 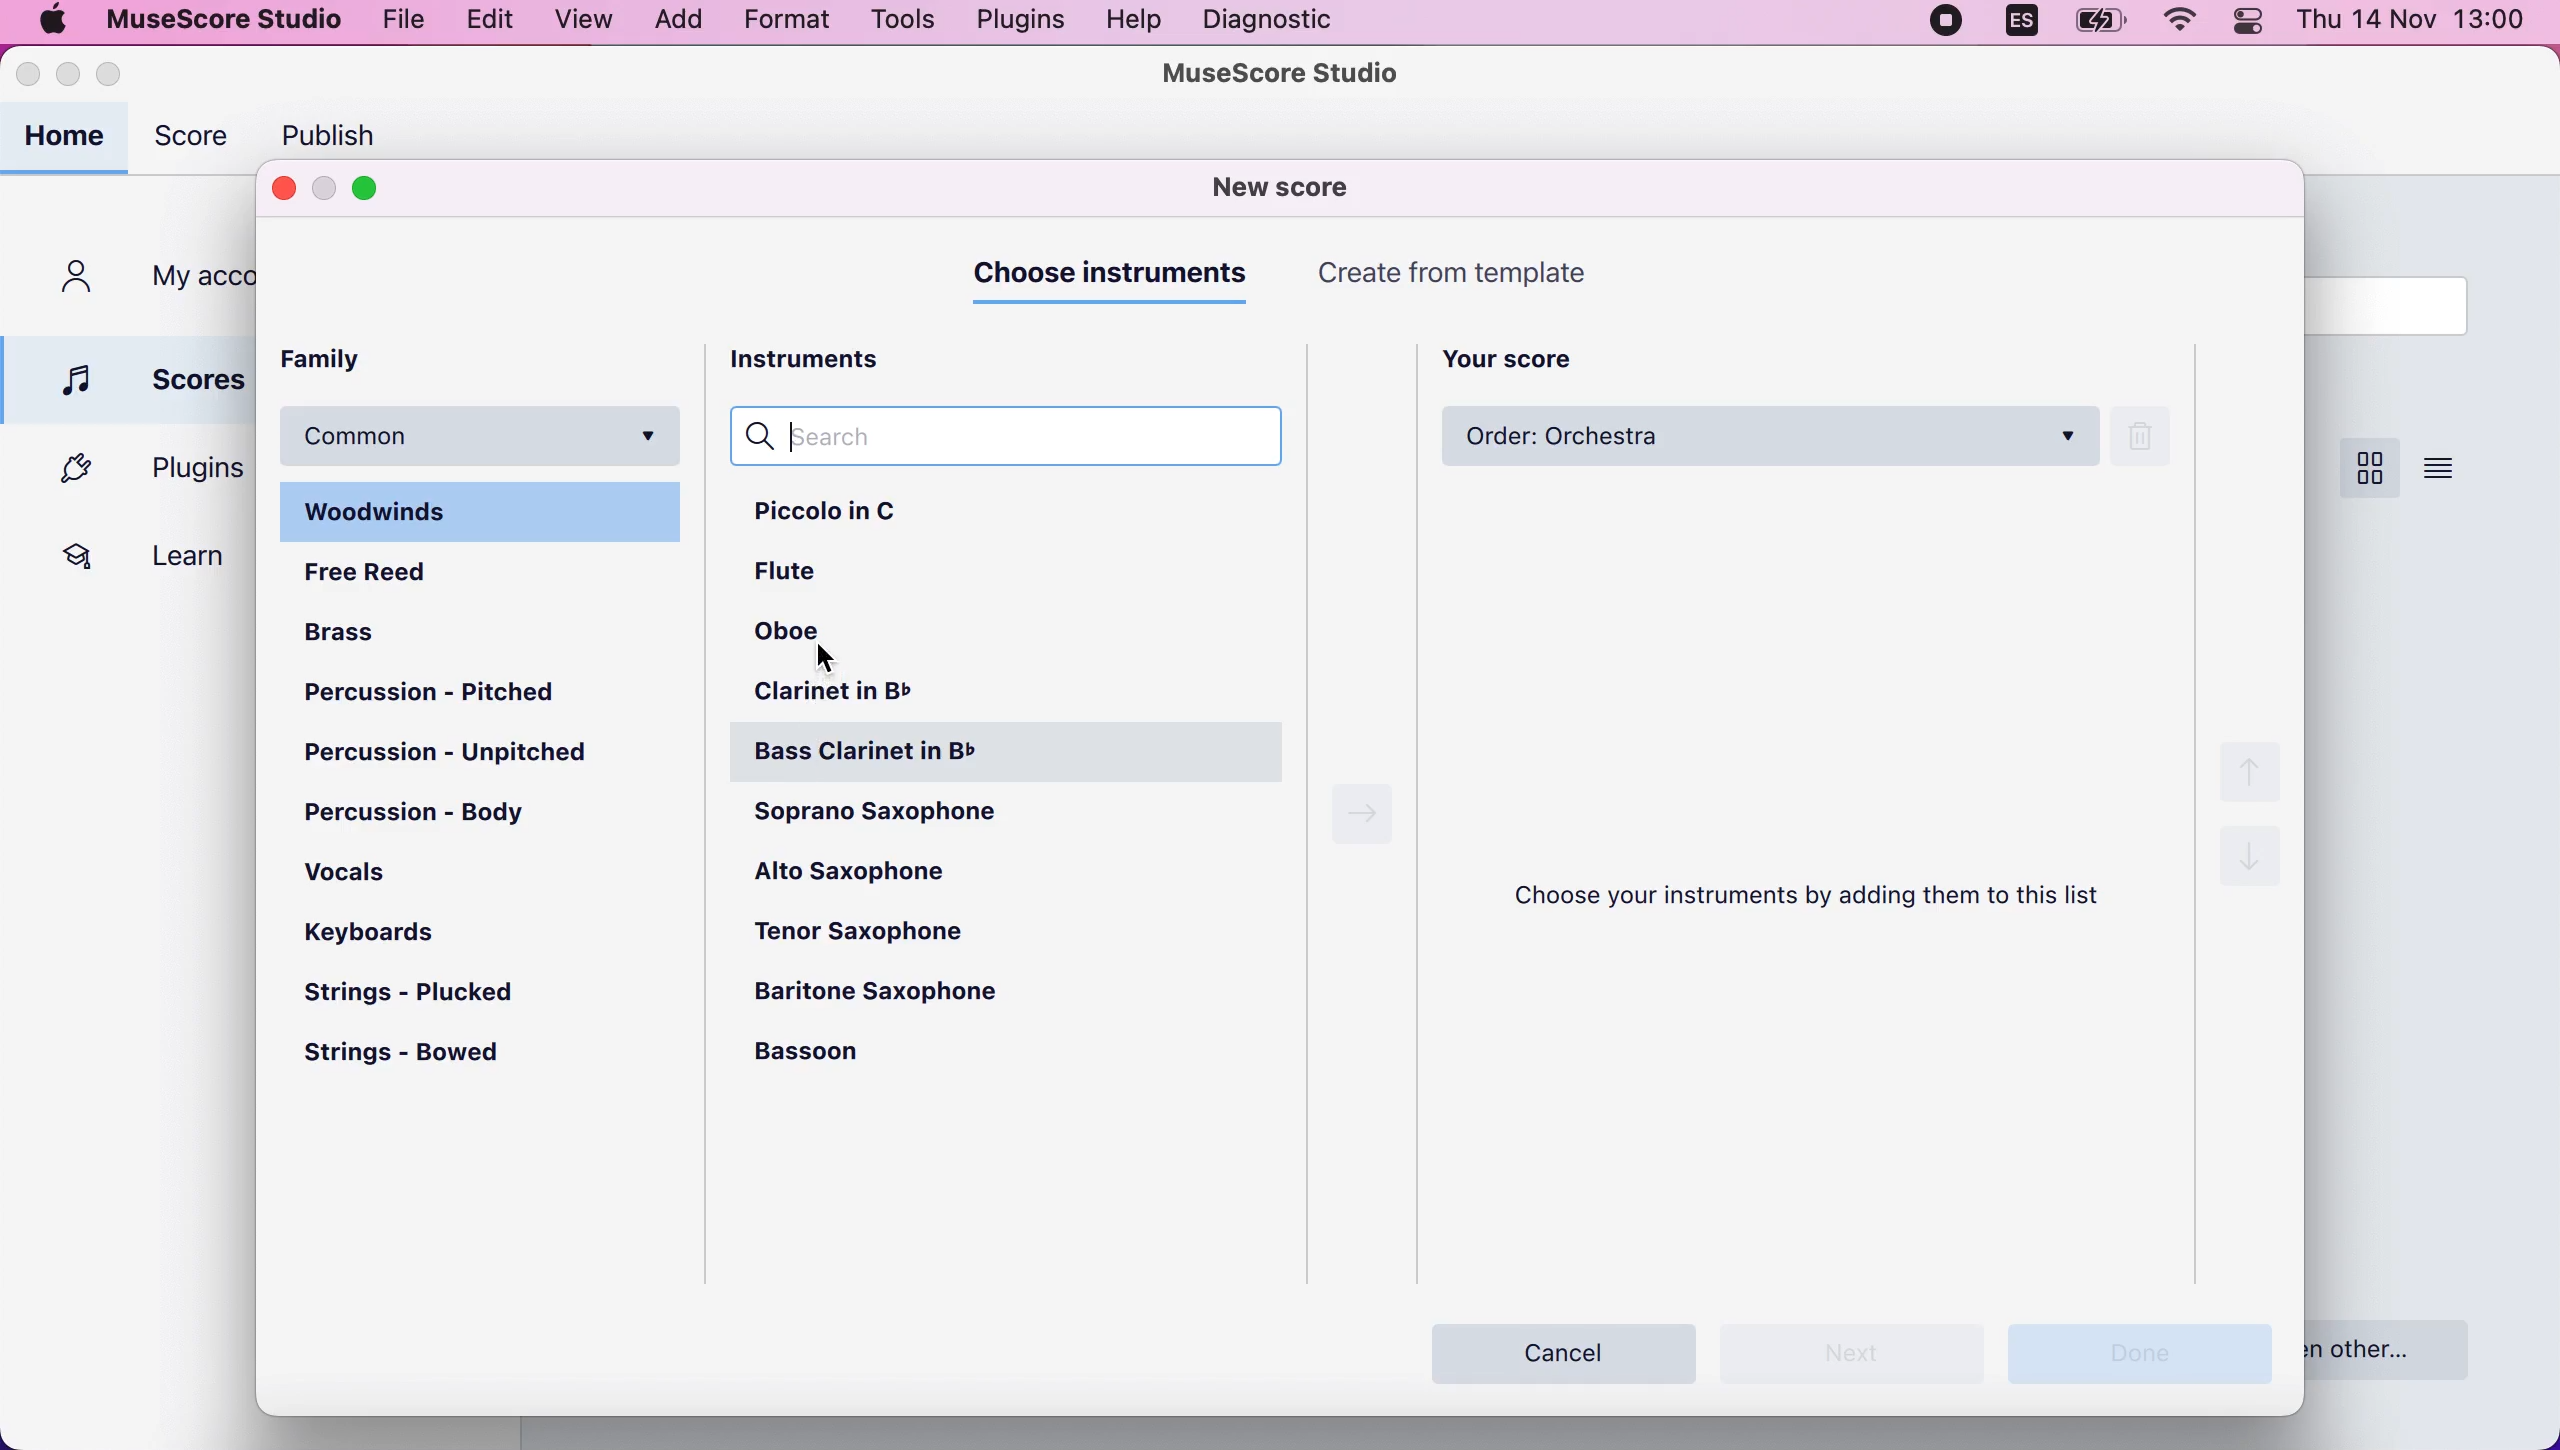 What do you see at coordinates (828, 656) in the screenshot?
I see `cursor on oboe` at bounding box center [828, 656].